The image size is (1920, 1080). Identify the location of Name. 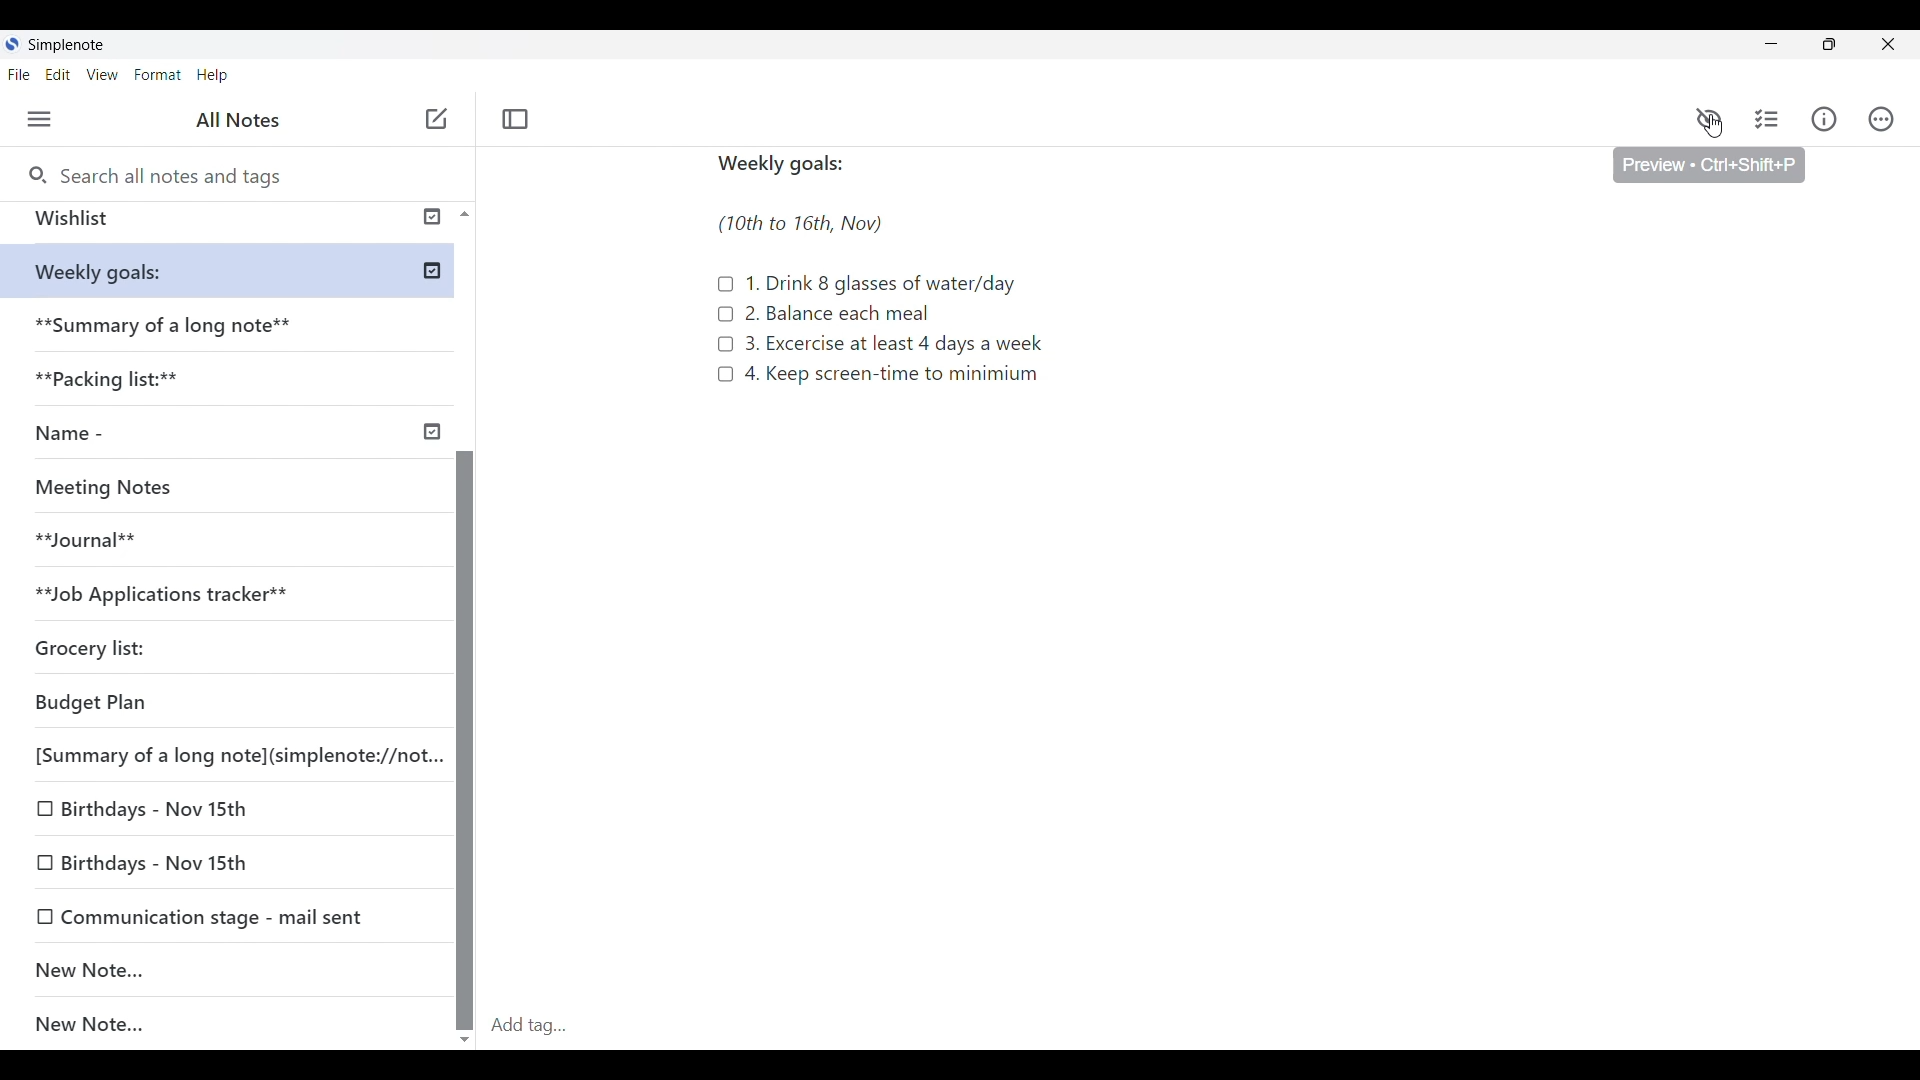
(234, 434).